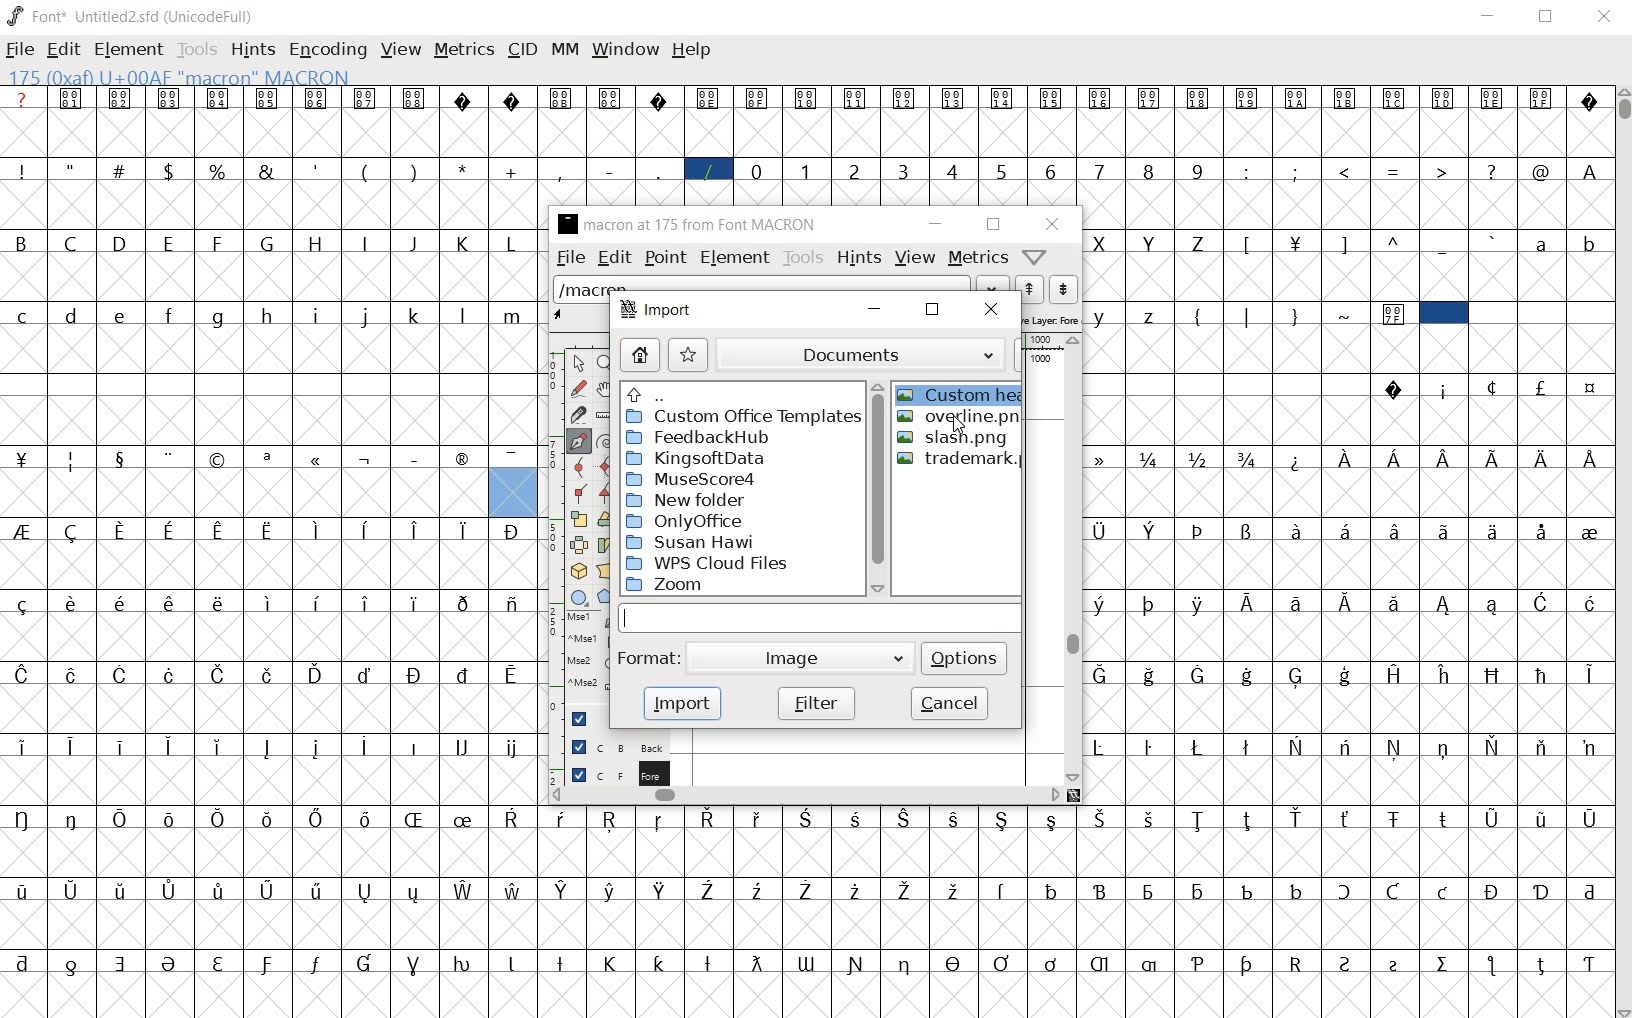 The width and height of the screenshot is (1632, 1018). What do you see at coordinates (1493, 890) in the screenshot?
I see `Symbol` at bounding box center [1493, 890].